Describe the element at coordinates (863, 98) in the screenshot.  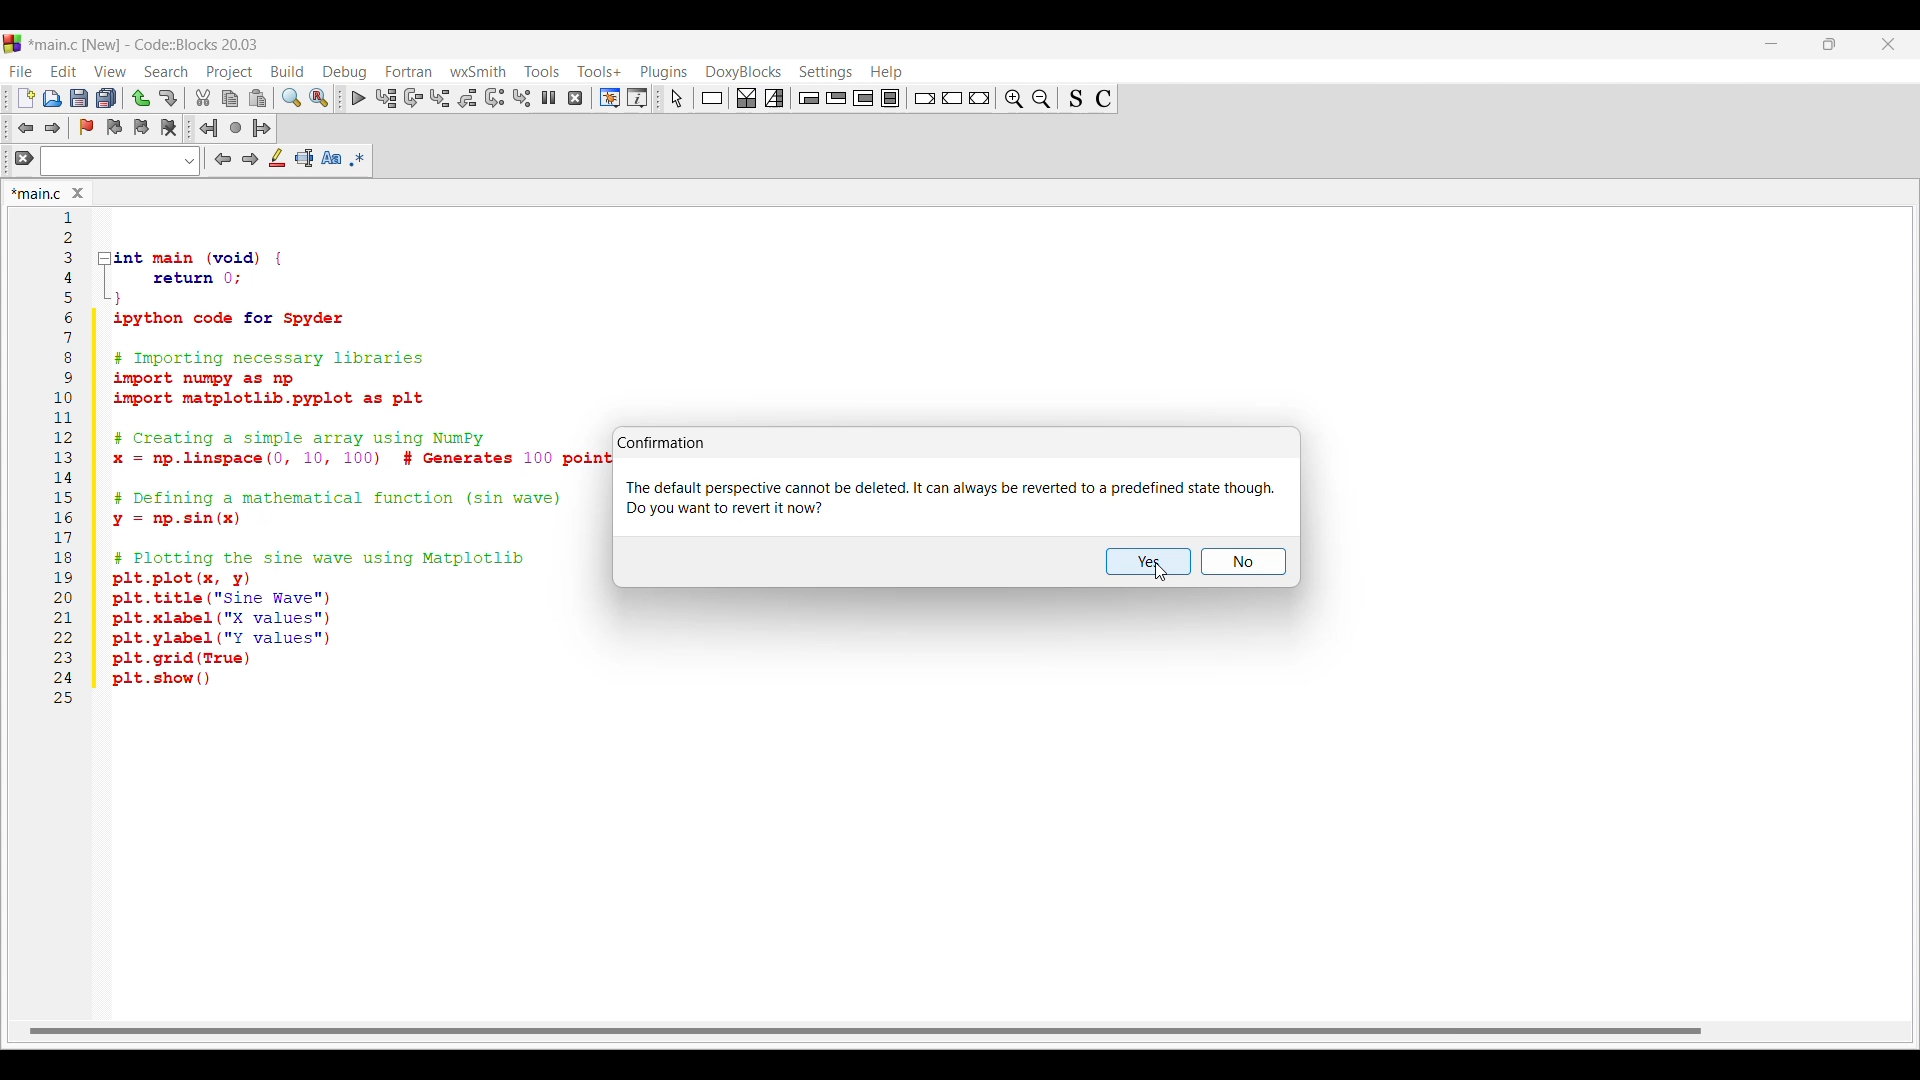
I see `Counting loop` at that location.